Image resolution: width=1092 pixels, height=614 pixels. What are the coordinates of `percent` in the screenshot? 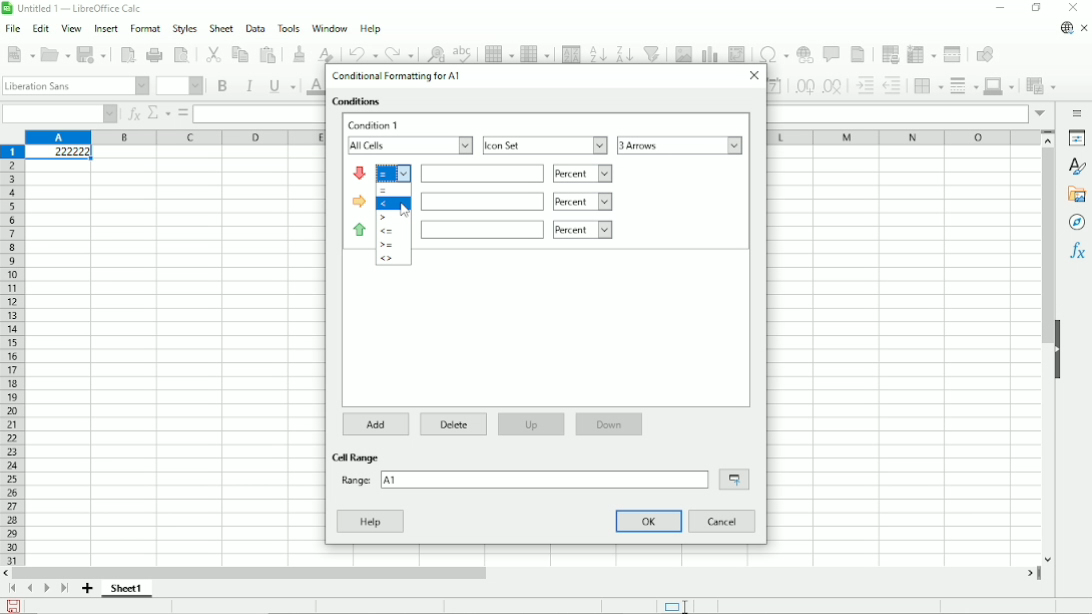 It's located at (516, 229).